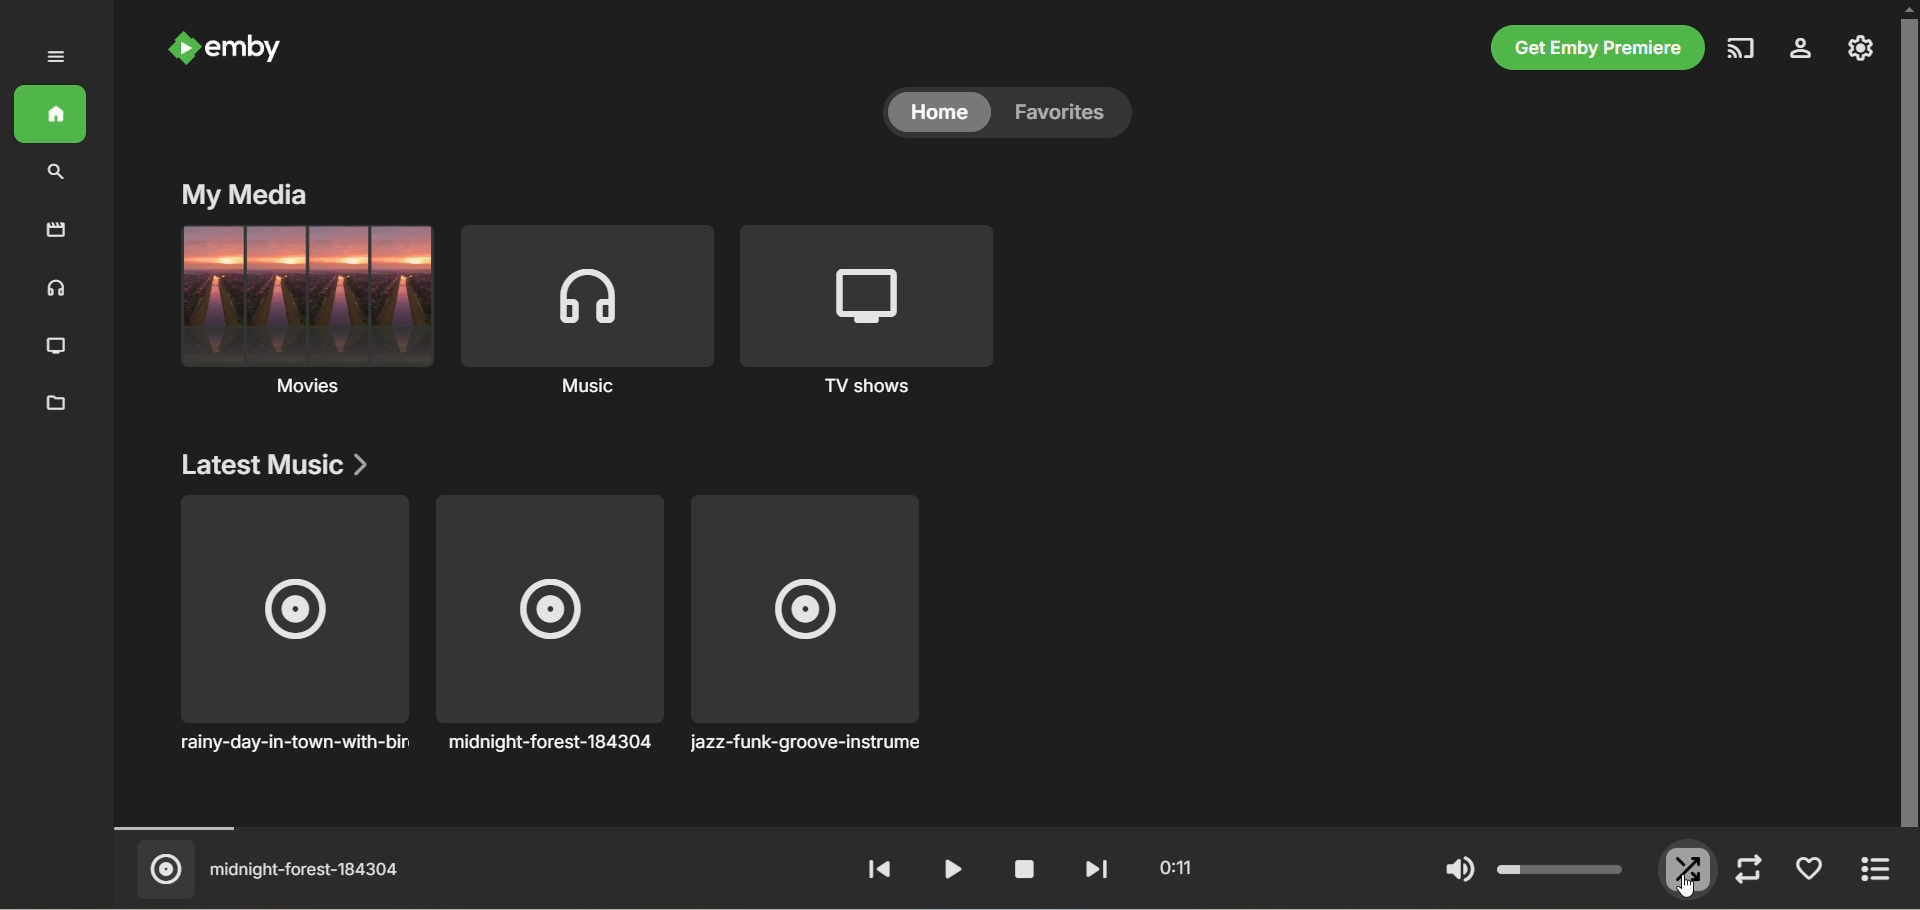  Describe the element at coordinates (1688, 885) in the screenshot. I see `cursor` at that location.